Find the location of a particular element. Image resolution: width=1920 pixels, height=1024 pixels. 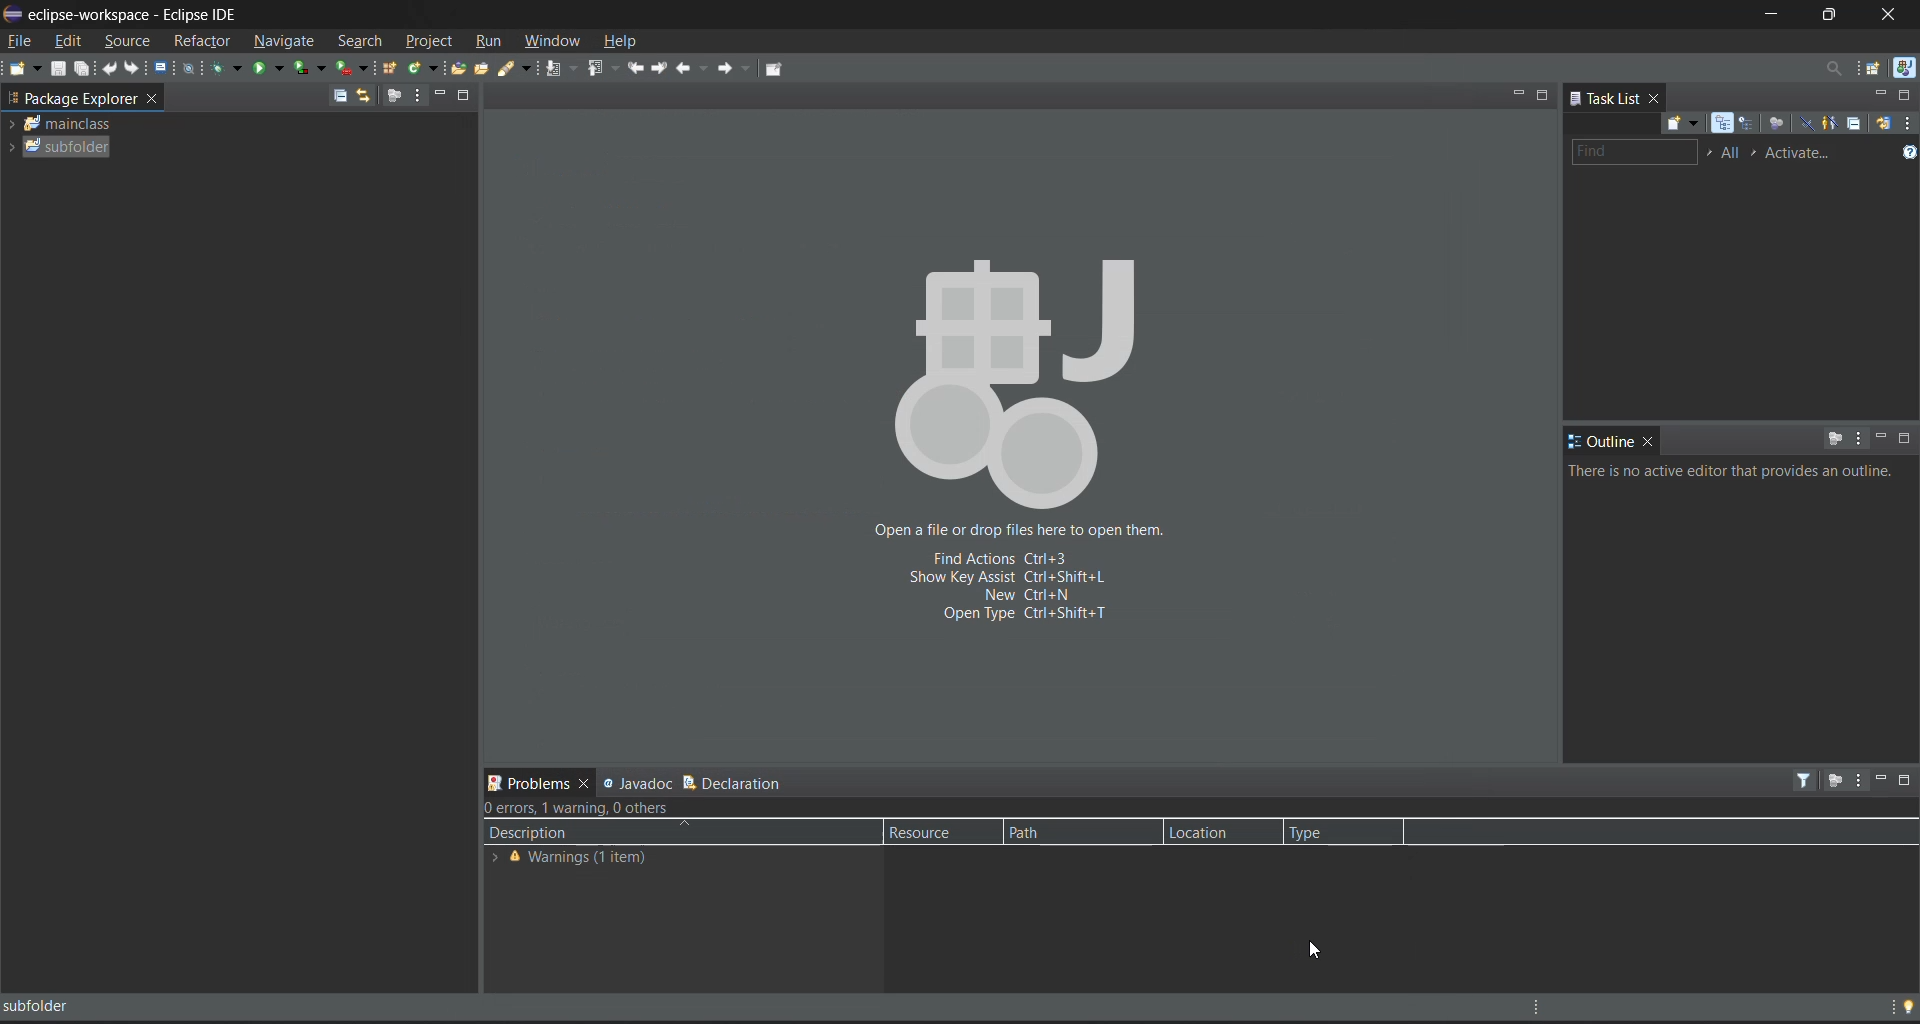

edit working task sets is located at coordinates (1733, 154).